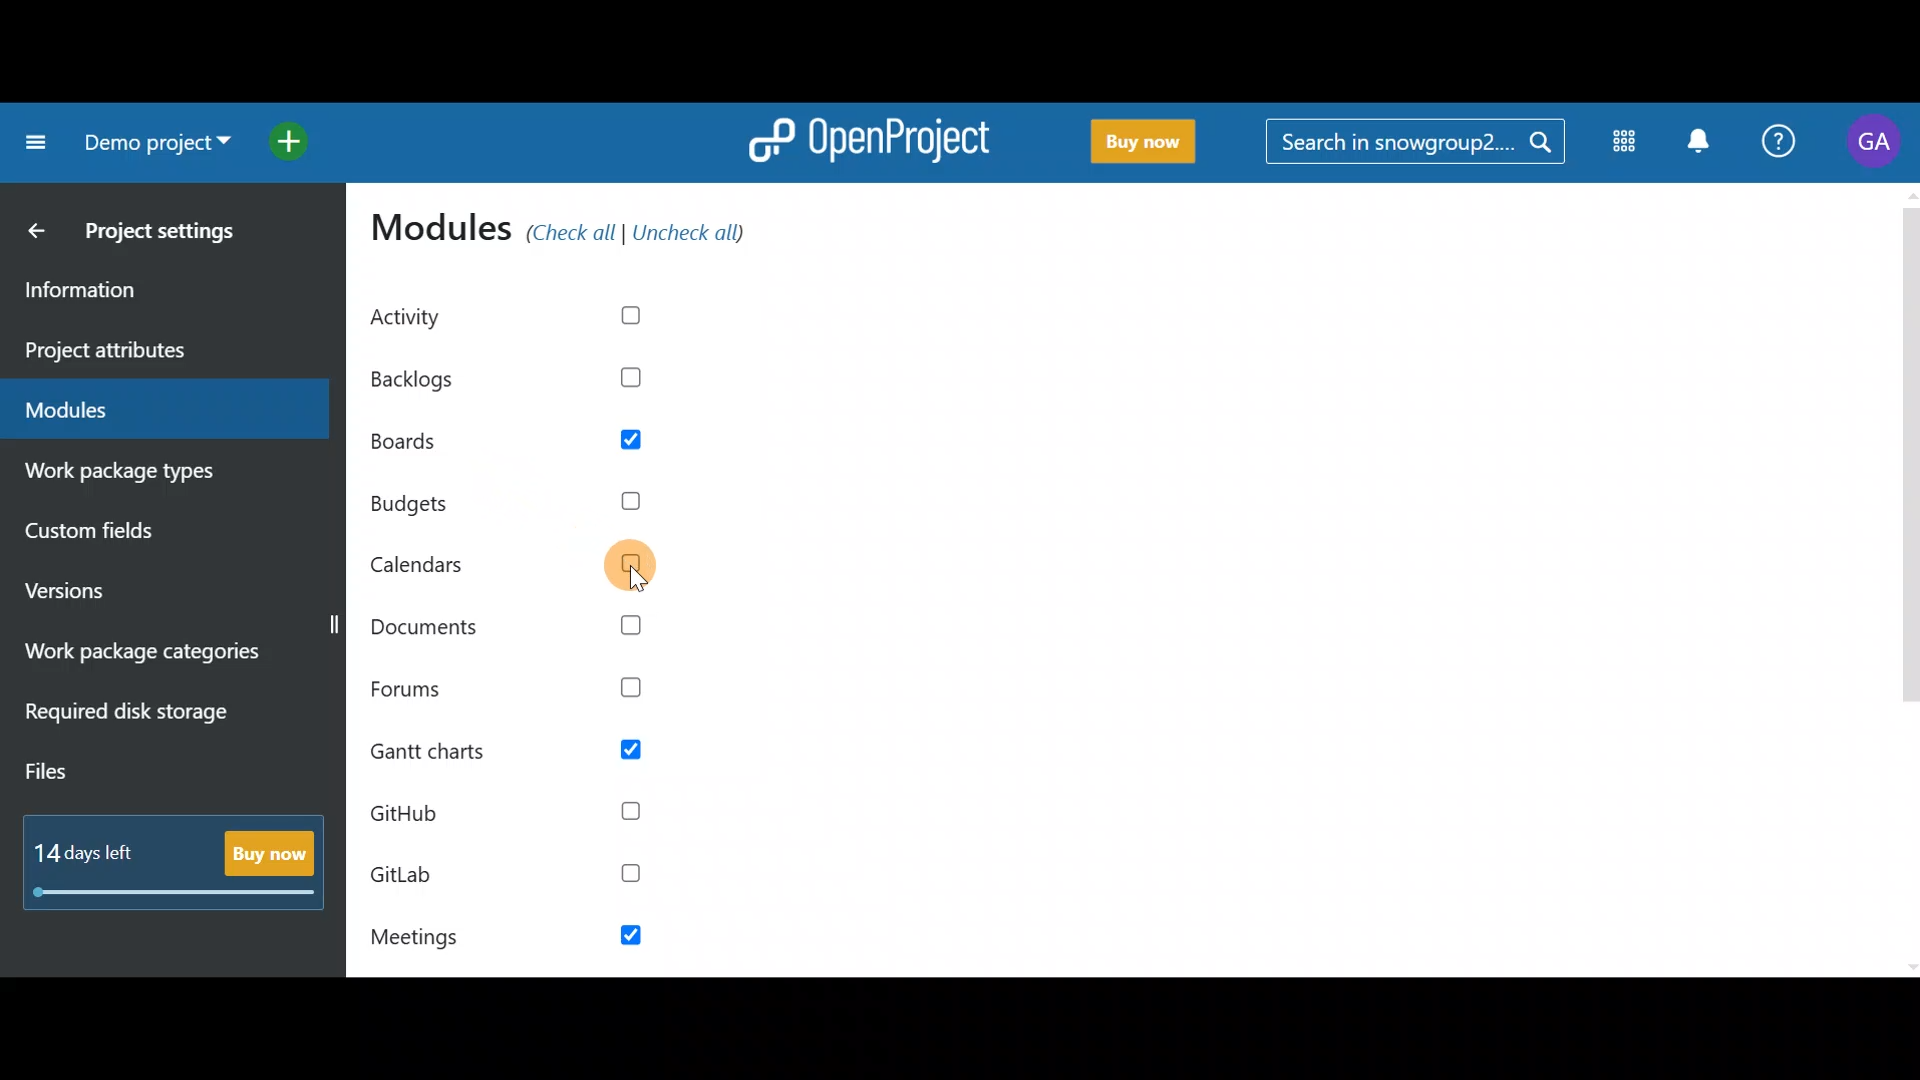 This screenshot has width=1920, height=1080. What do you see at coordinates (522, 444) in the screenshot?
I see `Boards` at bounding box center [522, 444].